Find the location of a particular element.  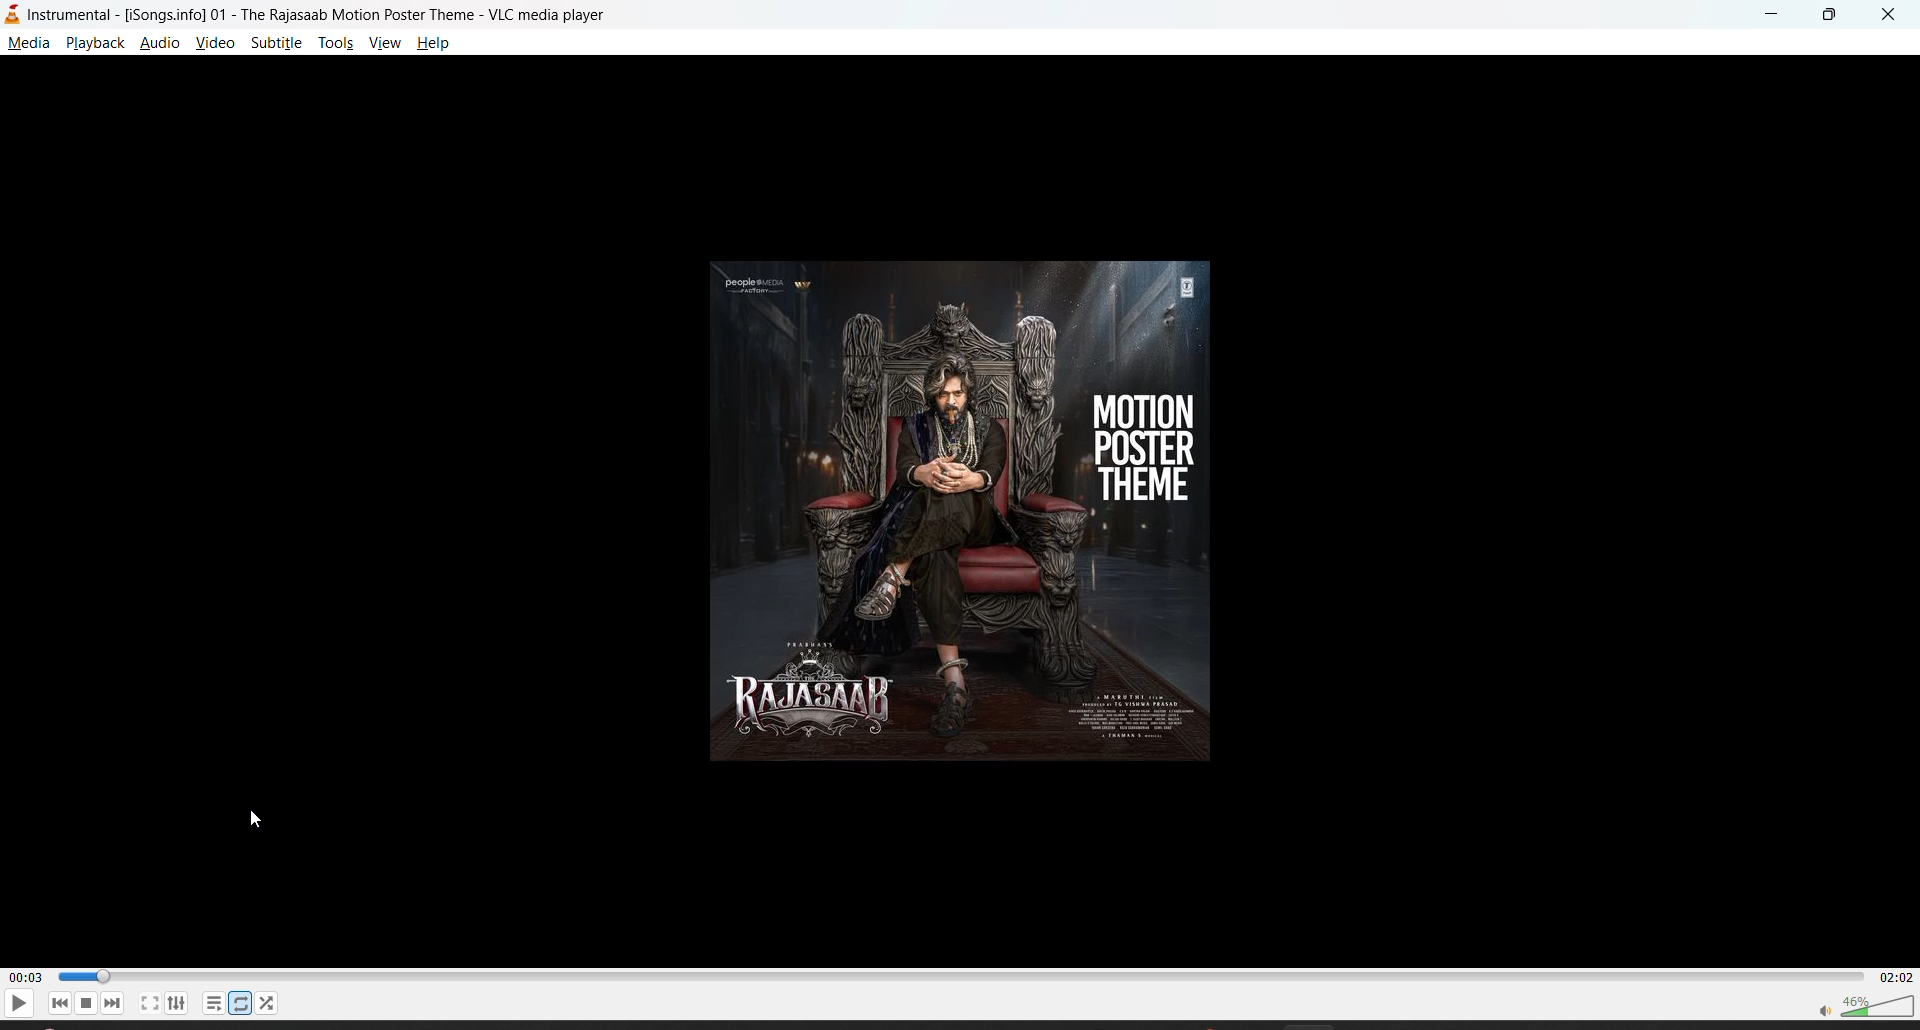

next is located at coordinates (112, 1003).